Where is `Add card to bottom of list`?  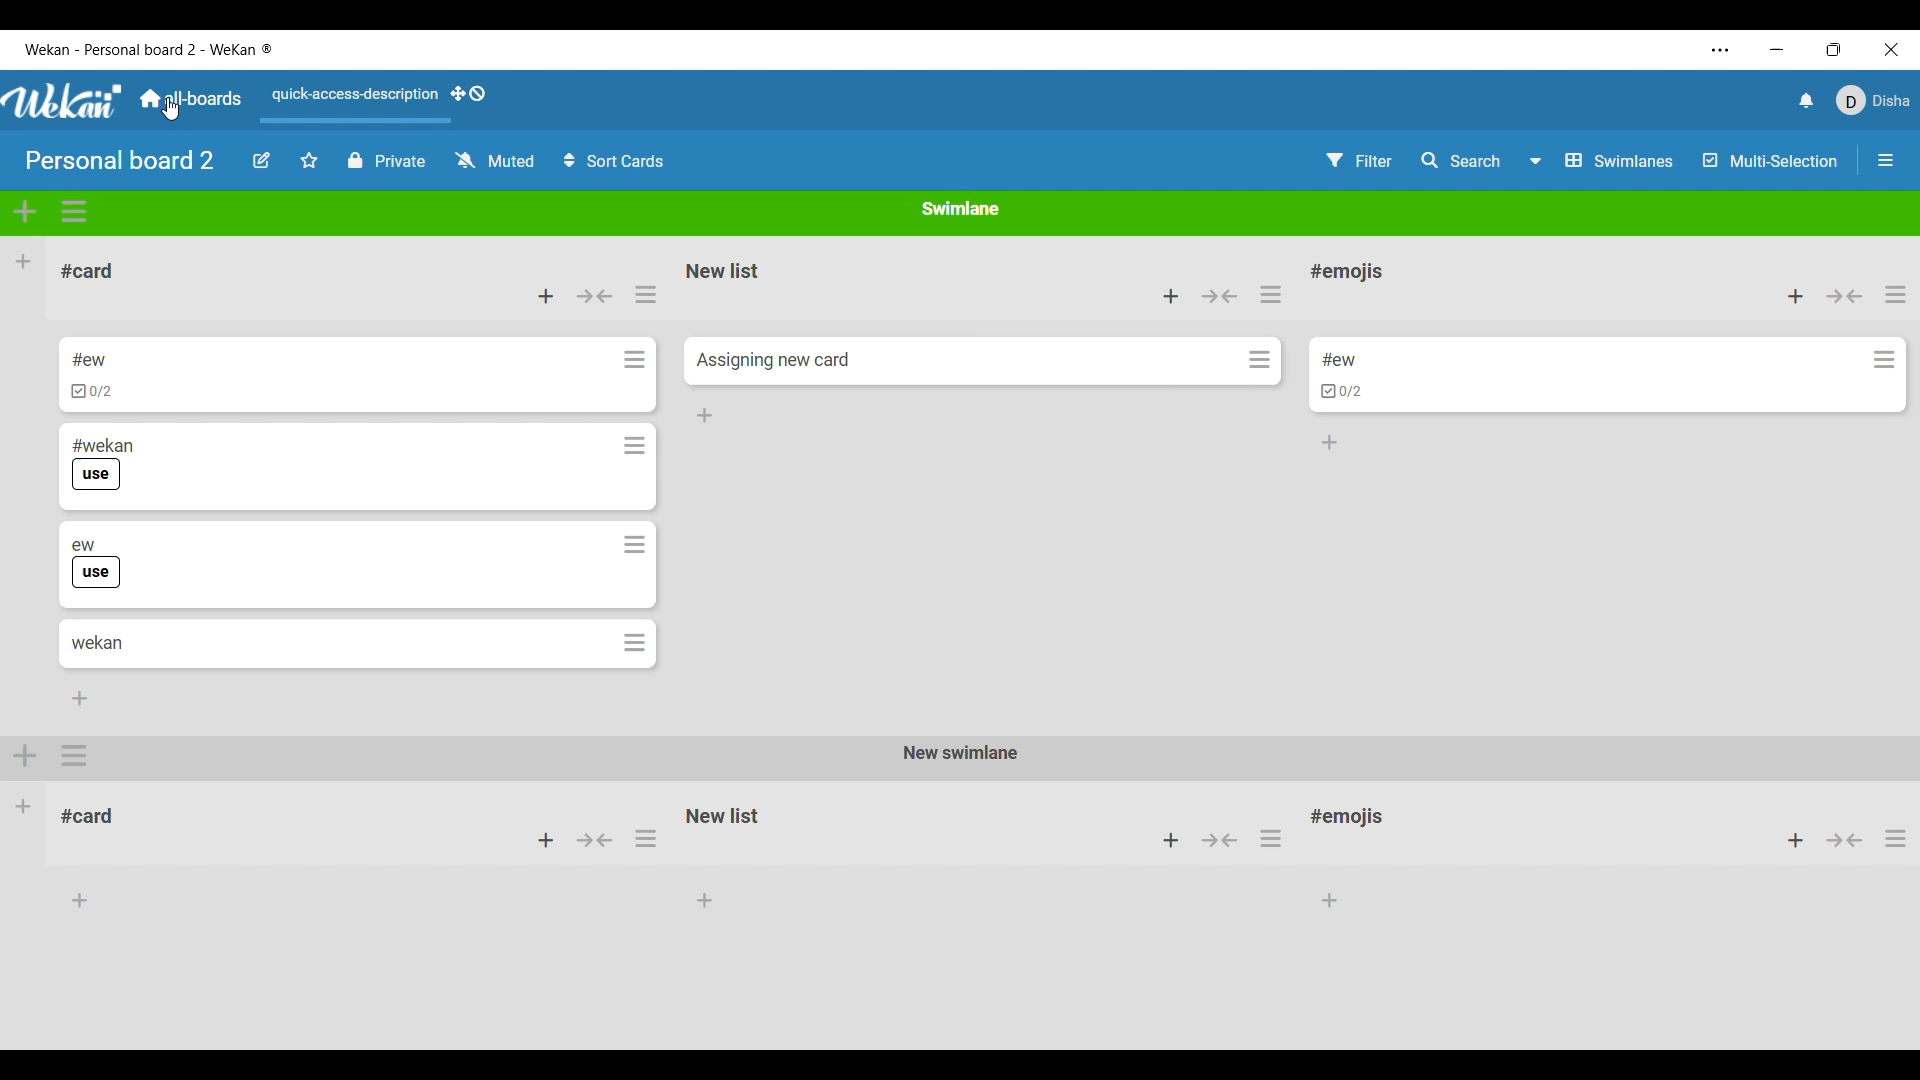
Add card to bottom of list is located at coordinates (705, 416).